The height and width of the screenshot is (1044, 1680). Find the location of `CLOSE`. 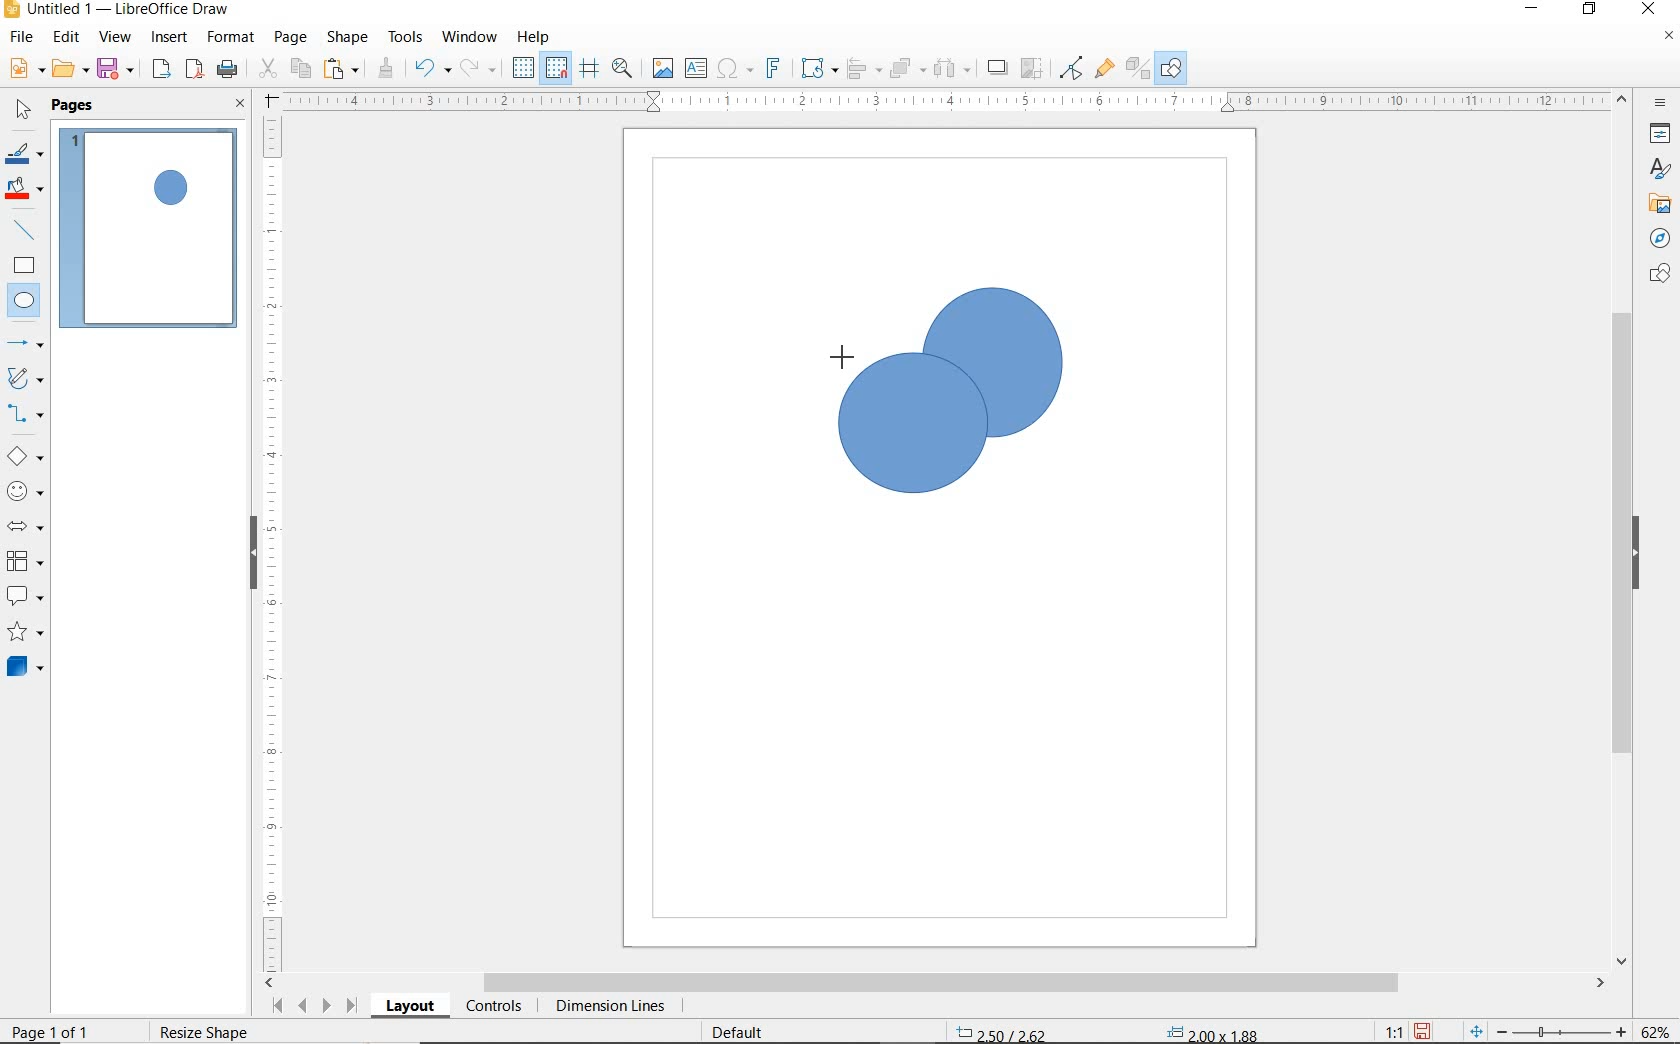

CLOSE is located at coordinates (1647, 7).